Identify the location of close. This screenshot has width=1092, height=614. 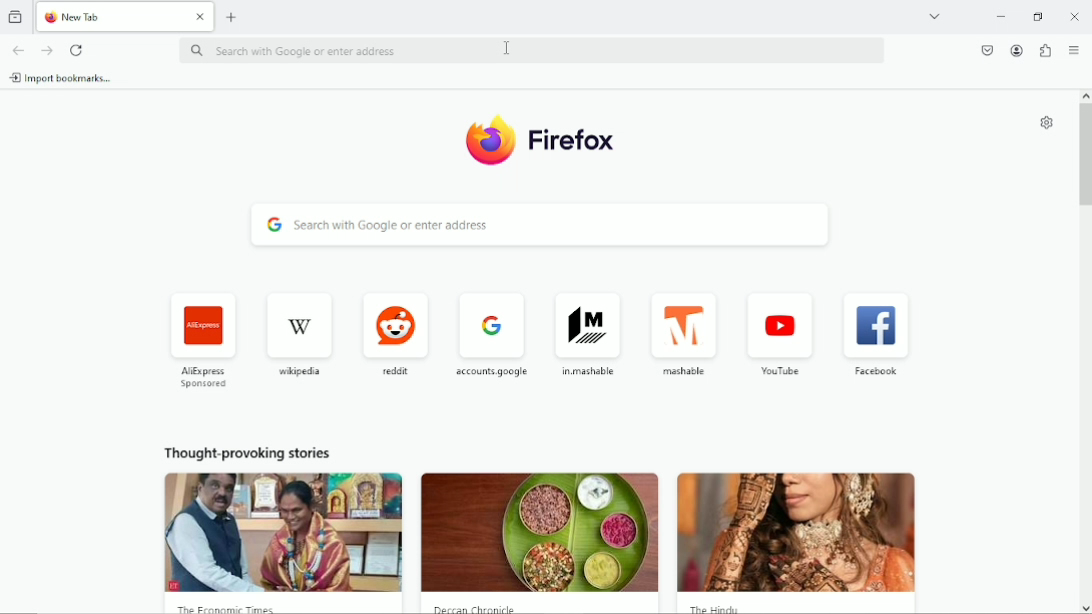
(200, 19).